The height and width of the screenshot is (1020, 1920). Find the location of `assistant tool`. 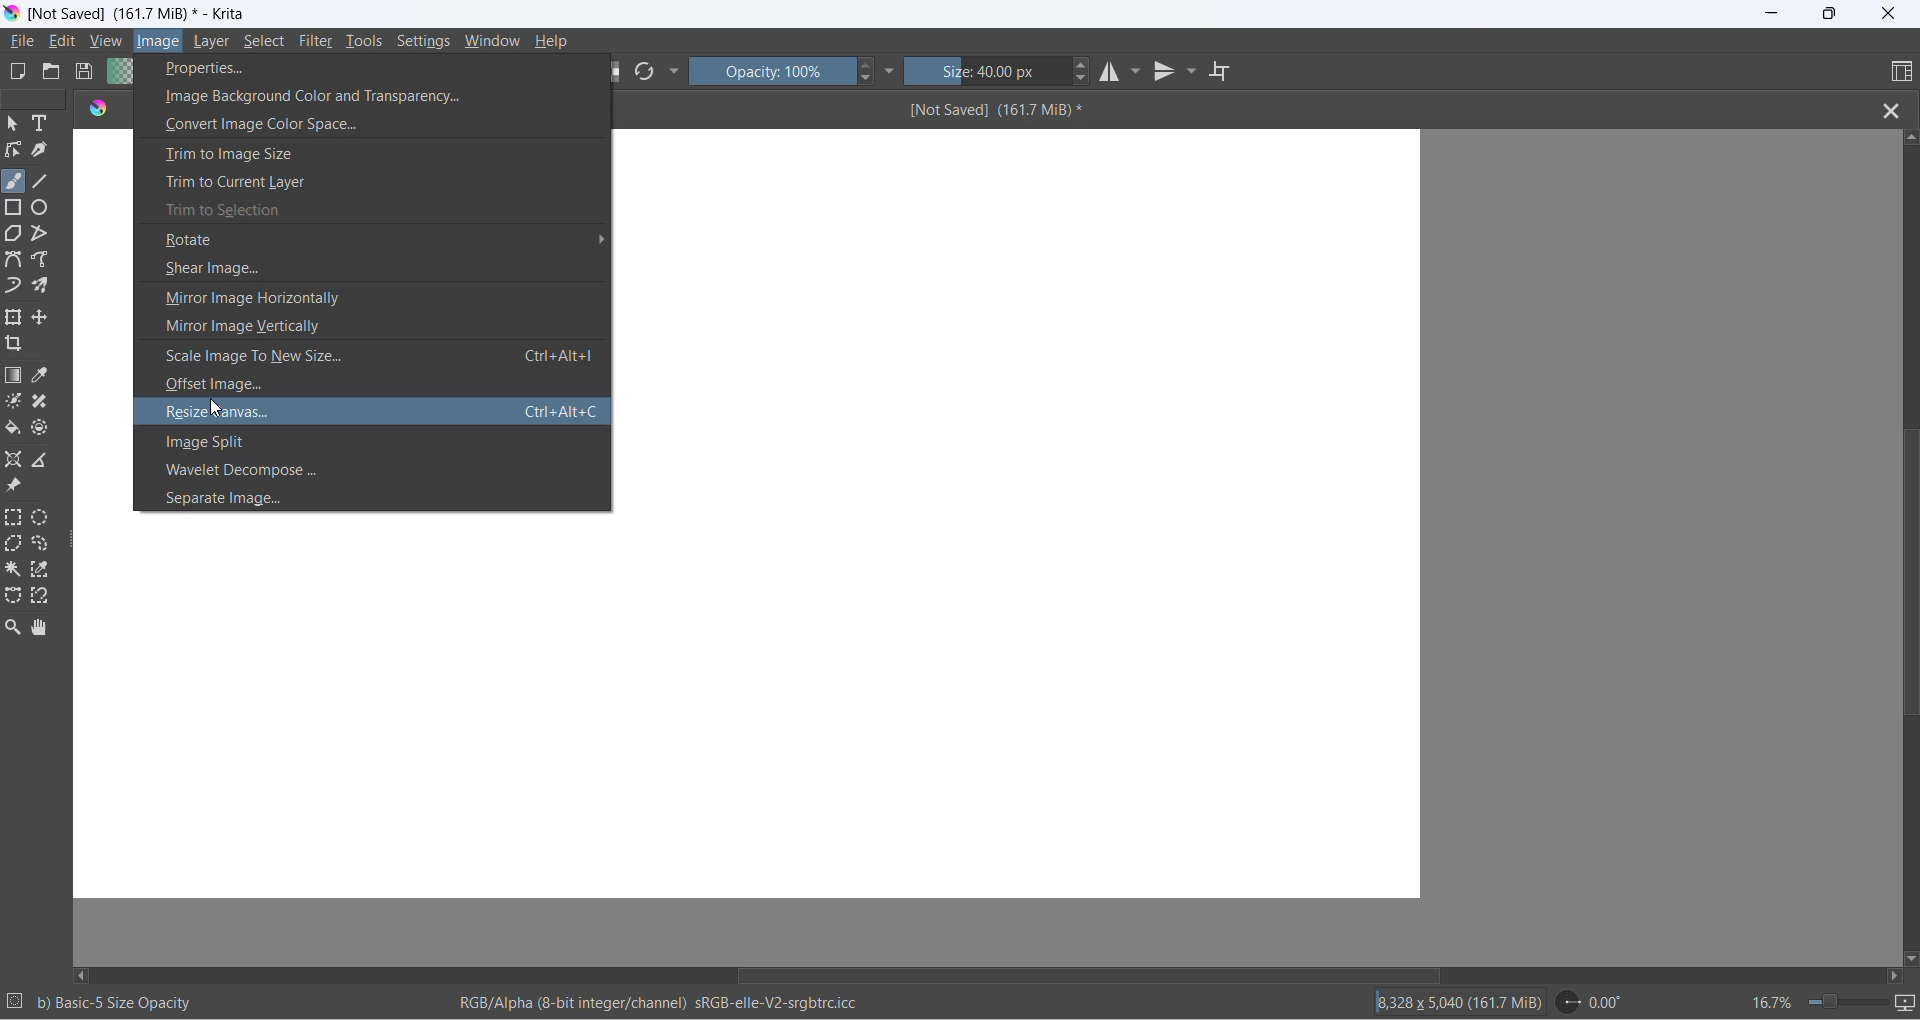

assistant tool is located at coordinates (16, 461).